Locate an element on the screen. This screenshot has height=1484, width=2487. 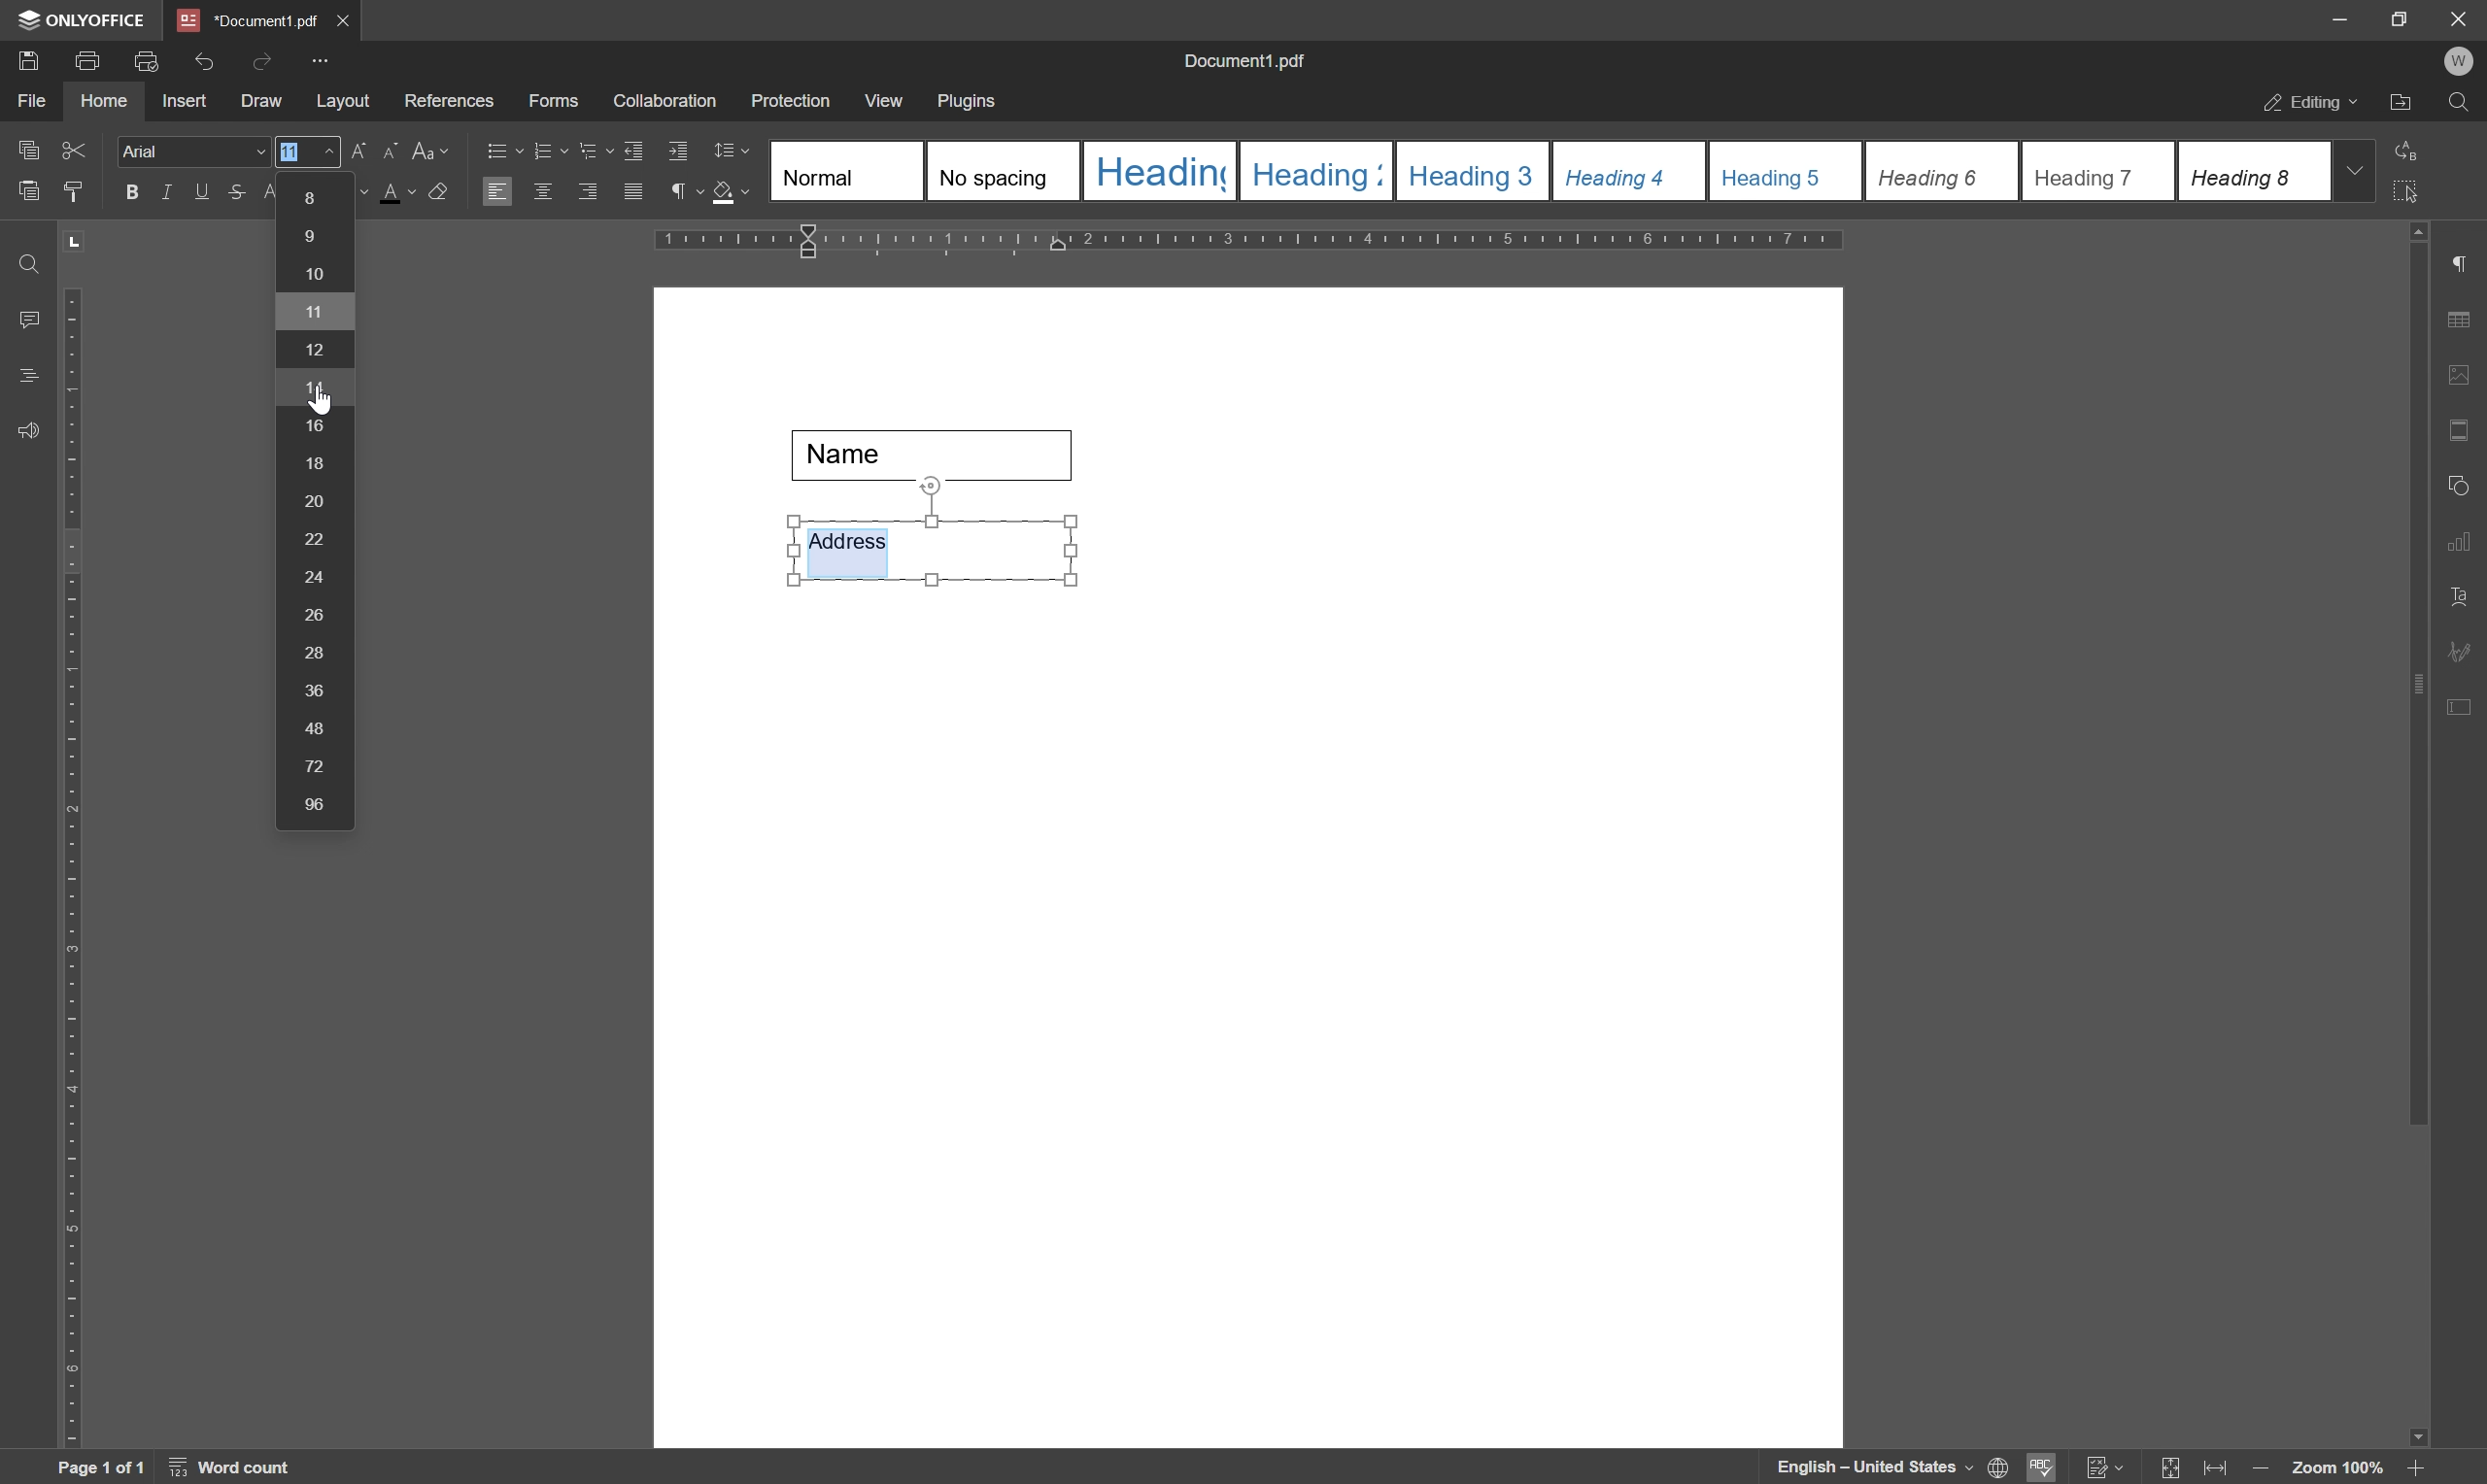
shading is located at coordinates (731, 195).